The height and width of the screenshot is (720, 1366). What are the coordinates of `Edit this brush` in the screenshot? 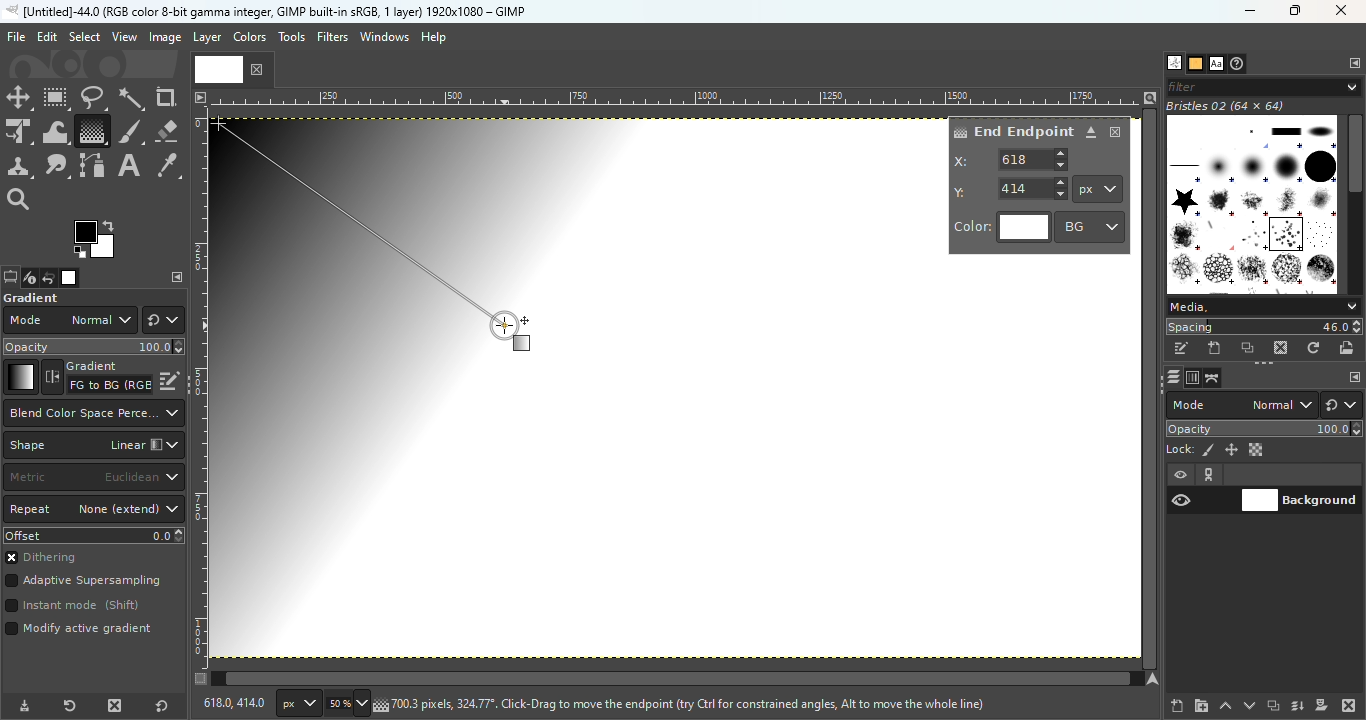 It's located at (1181, 349).